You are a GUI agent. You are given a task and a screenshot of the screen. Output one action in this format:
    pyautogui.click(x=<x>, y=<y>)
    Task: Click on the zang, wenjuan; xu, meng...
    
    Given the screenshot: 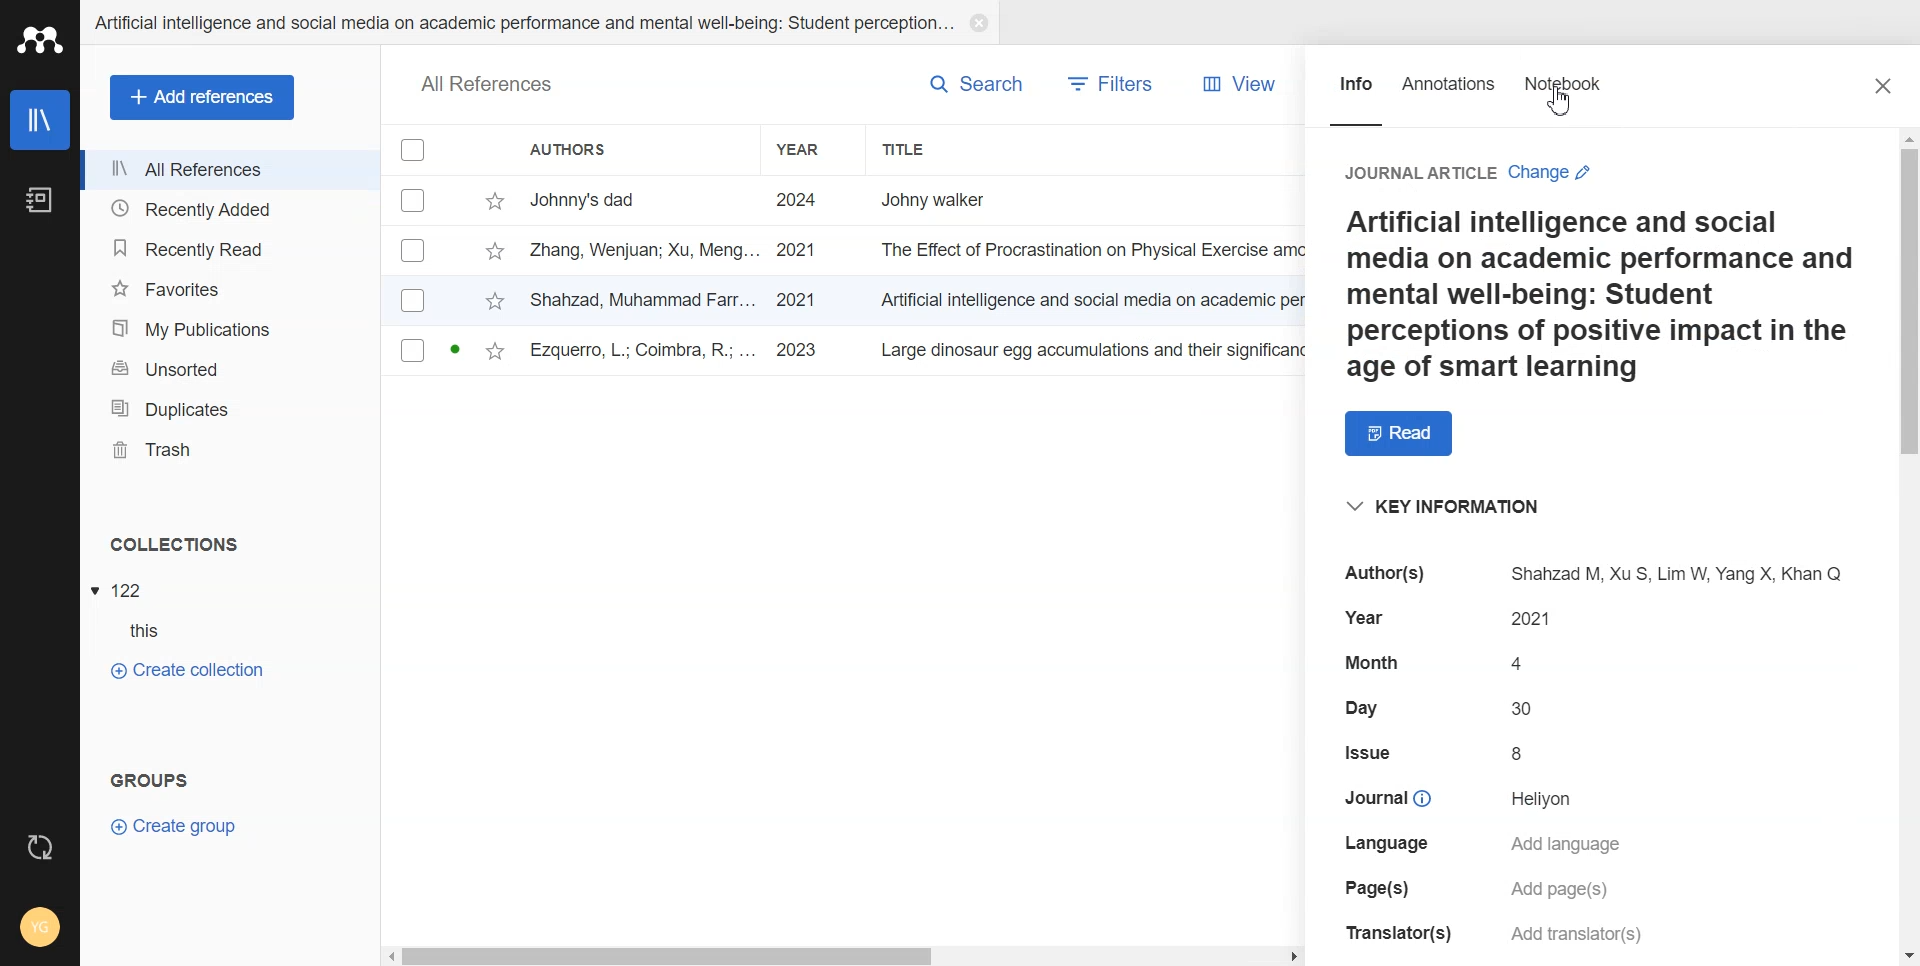 What is the action you would take?
    pyautogui.click(x=645, y=249)
    